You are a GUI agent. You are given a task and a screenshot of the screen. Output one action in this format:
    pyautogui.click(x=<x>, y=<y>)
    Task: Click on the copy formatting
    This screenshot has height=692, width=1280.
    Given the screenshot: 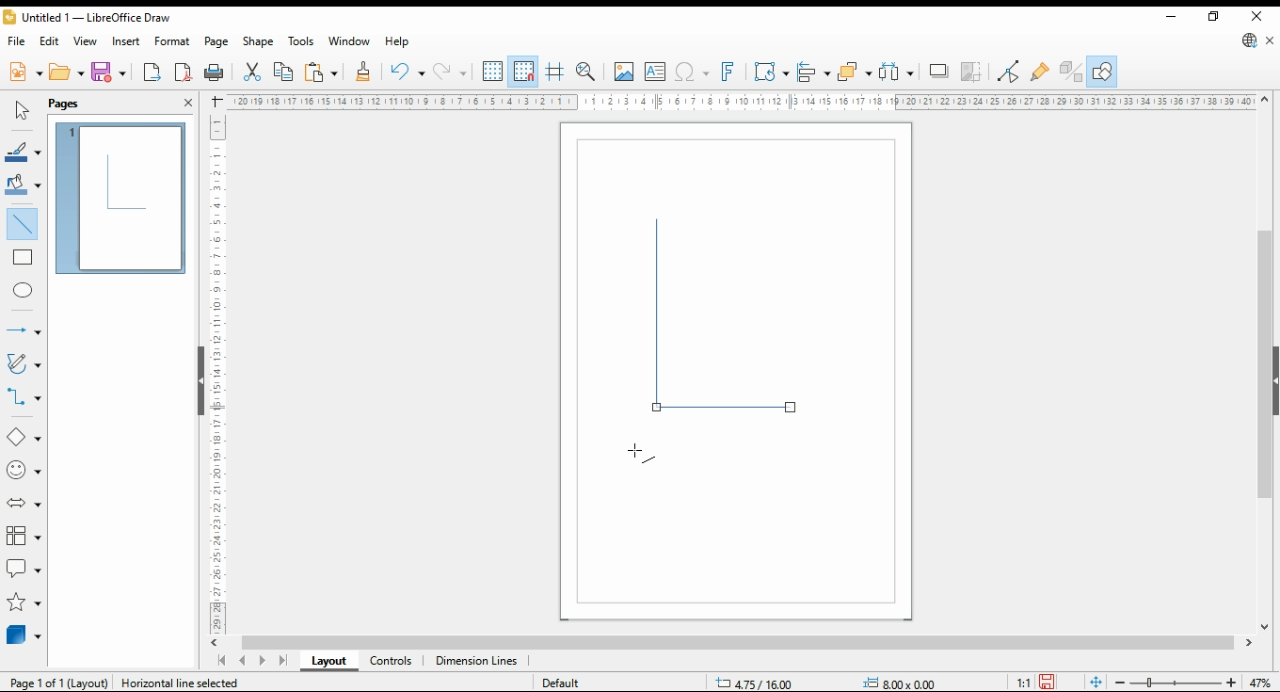 What is the action you would take?
    pyautogui.click(x=364, y=72)
    